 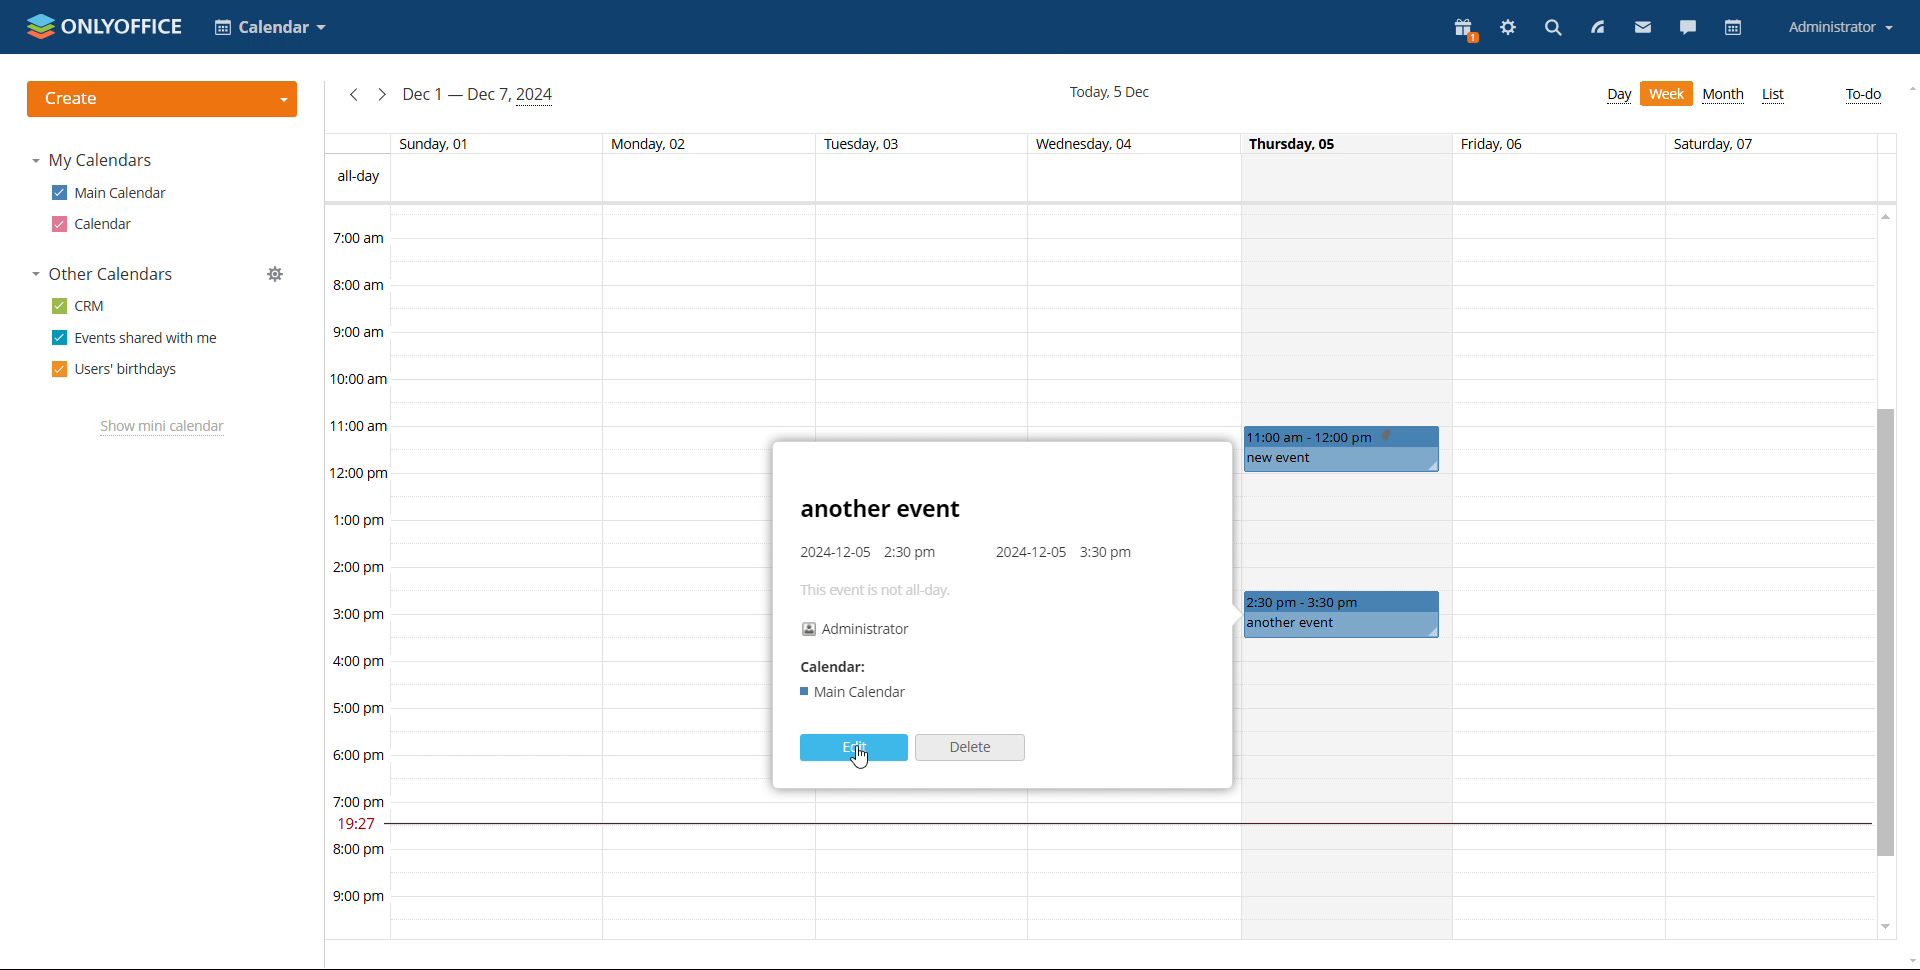 I want to click on 2024-12-05 3:30 pm, so click(x=1065, y=552).